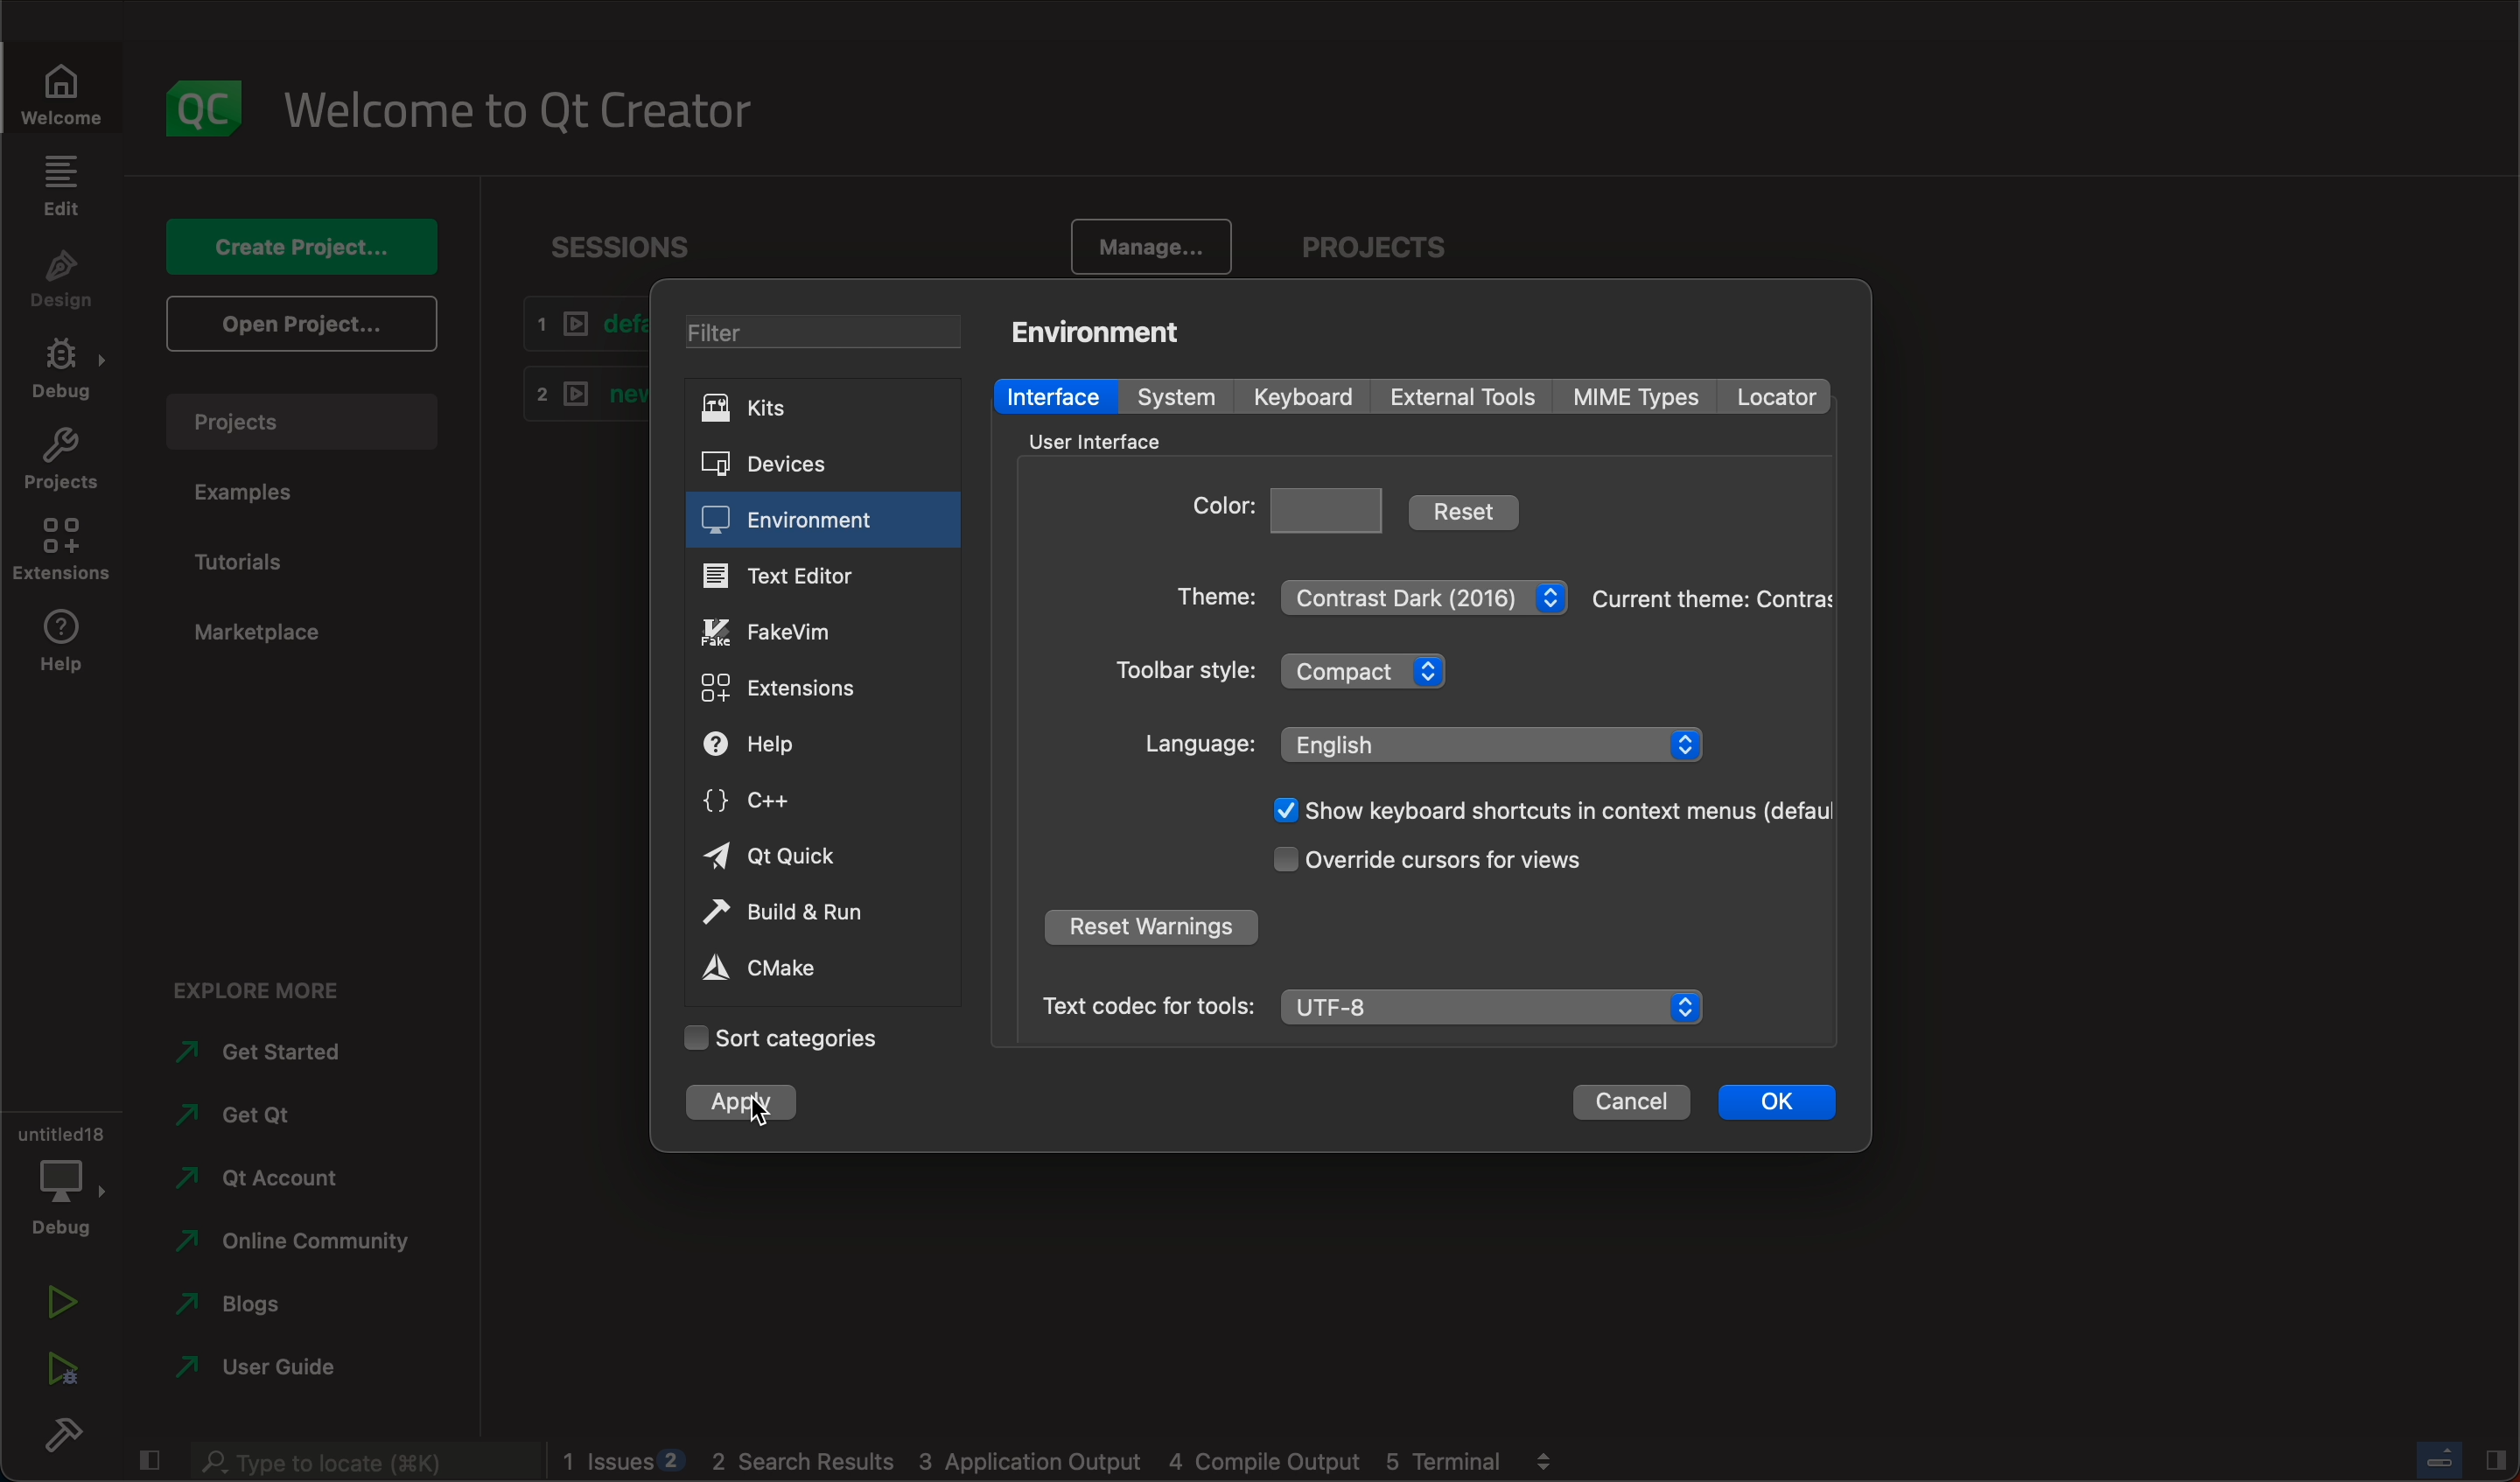 This screenshot has width=2520, height=1482. What do you see at coordinates (196, 104) in the screenshot?
I see `logo` at bounding box center [196, 104].